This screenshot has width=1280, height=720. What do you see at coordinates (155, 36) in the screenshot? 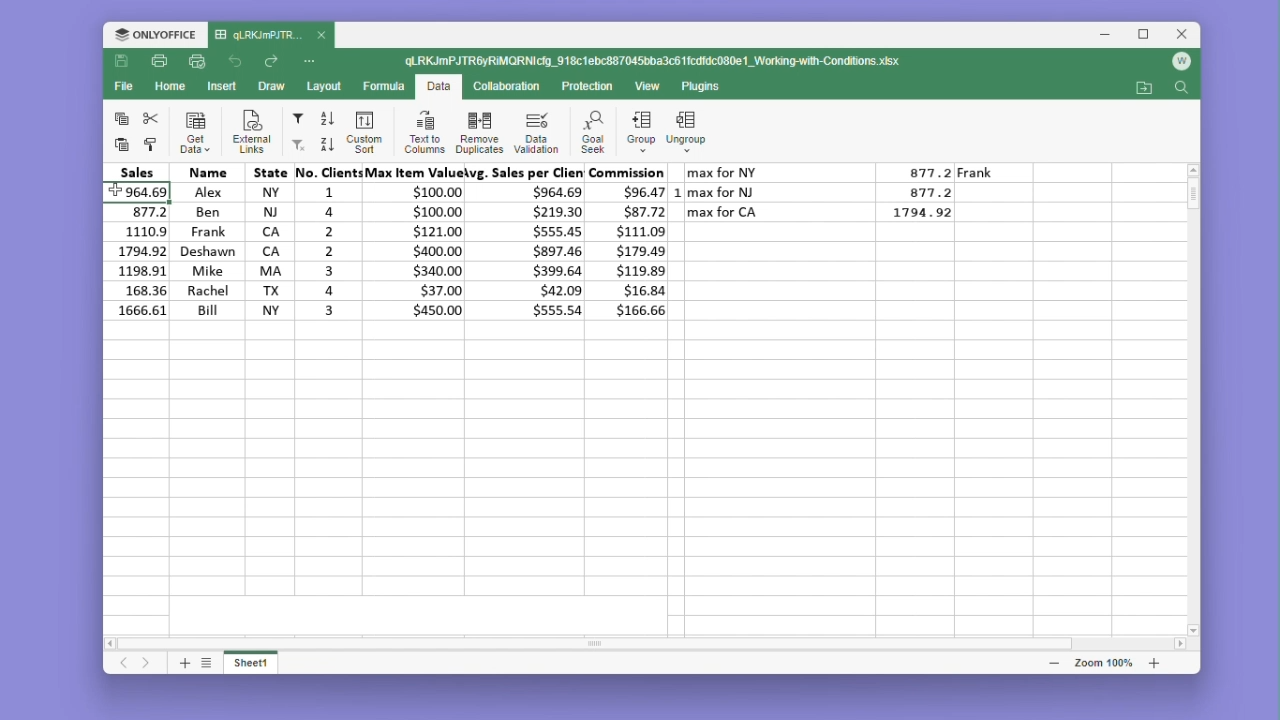
I see `Only office logo` at bounding box center [155, 36].